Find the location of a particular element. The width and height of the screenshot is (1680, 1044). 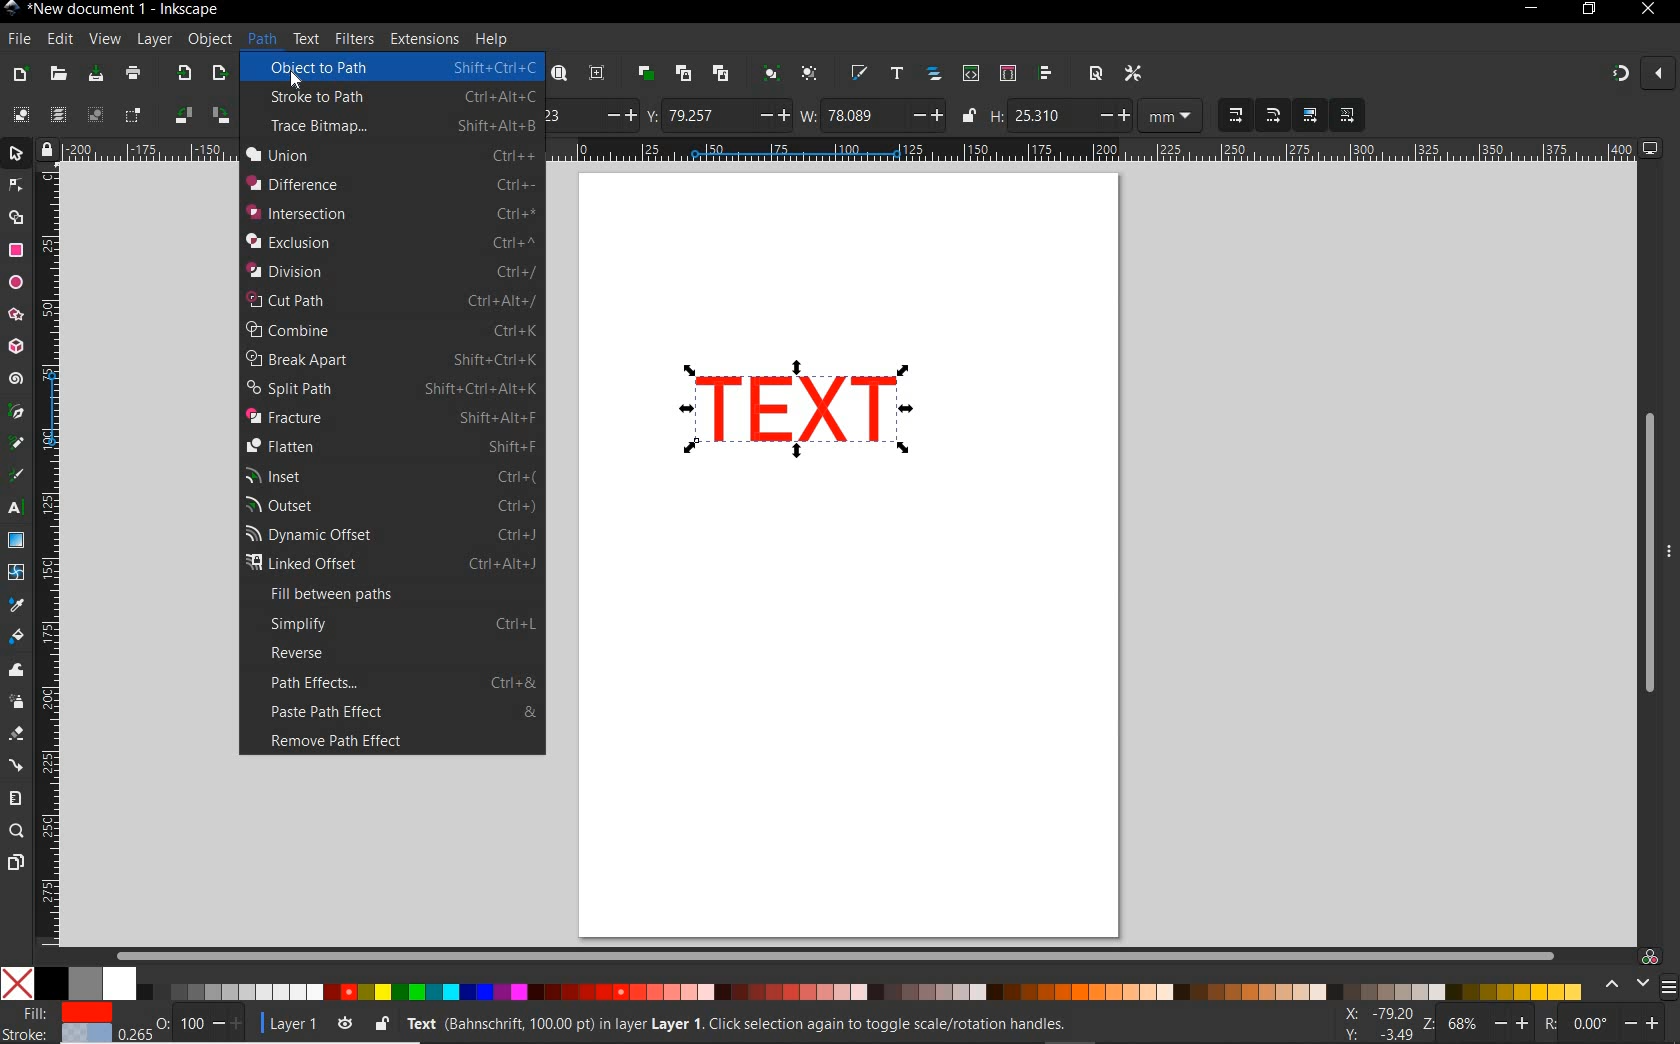

OBJECT TO PATH is located at coordinates (394, 67).